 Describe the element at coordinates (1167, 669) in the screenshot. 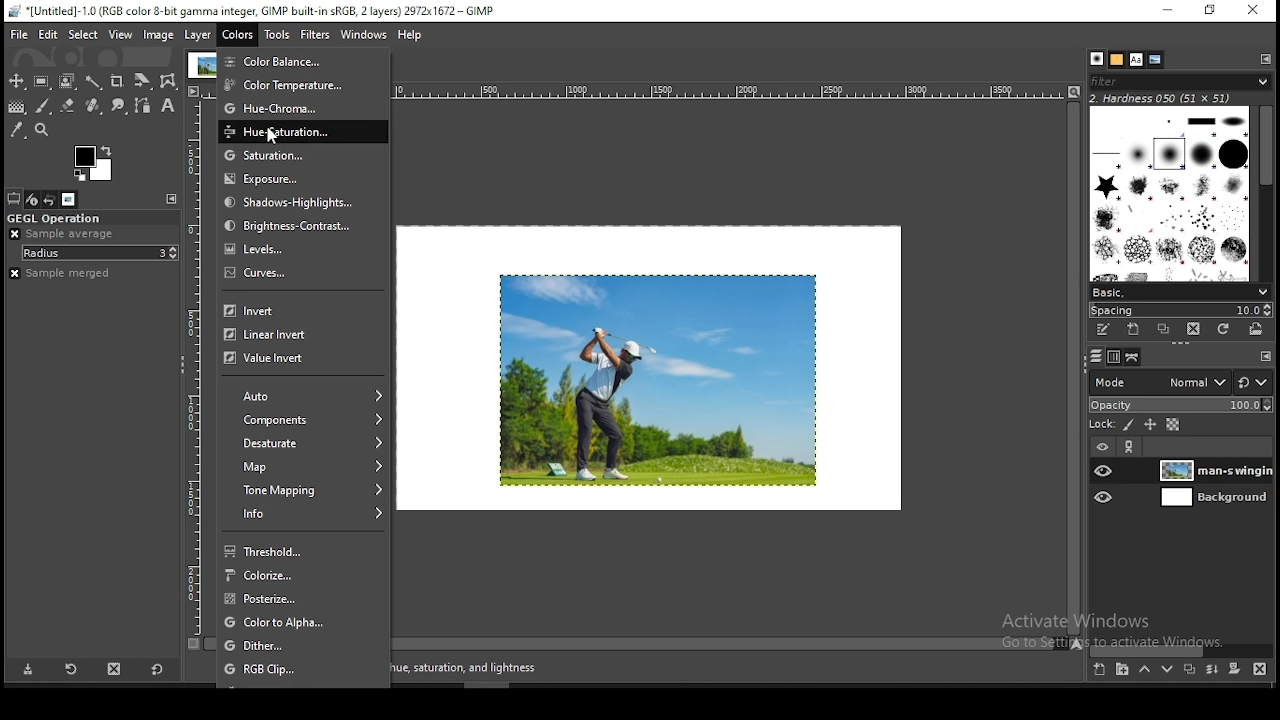

I see `move layer on step down` at that location.